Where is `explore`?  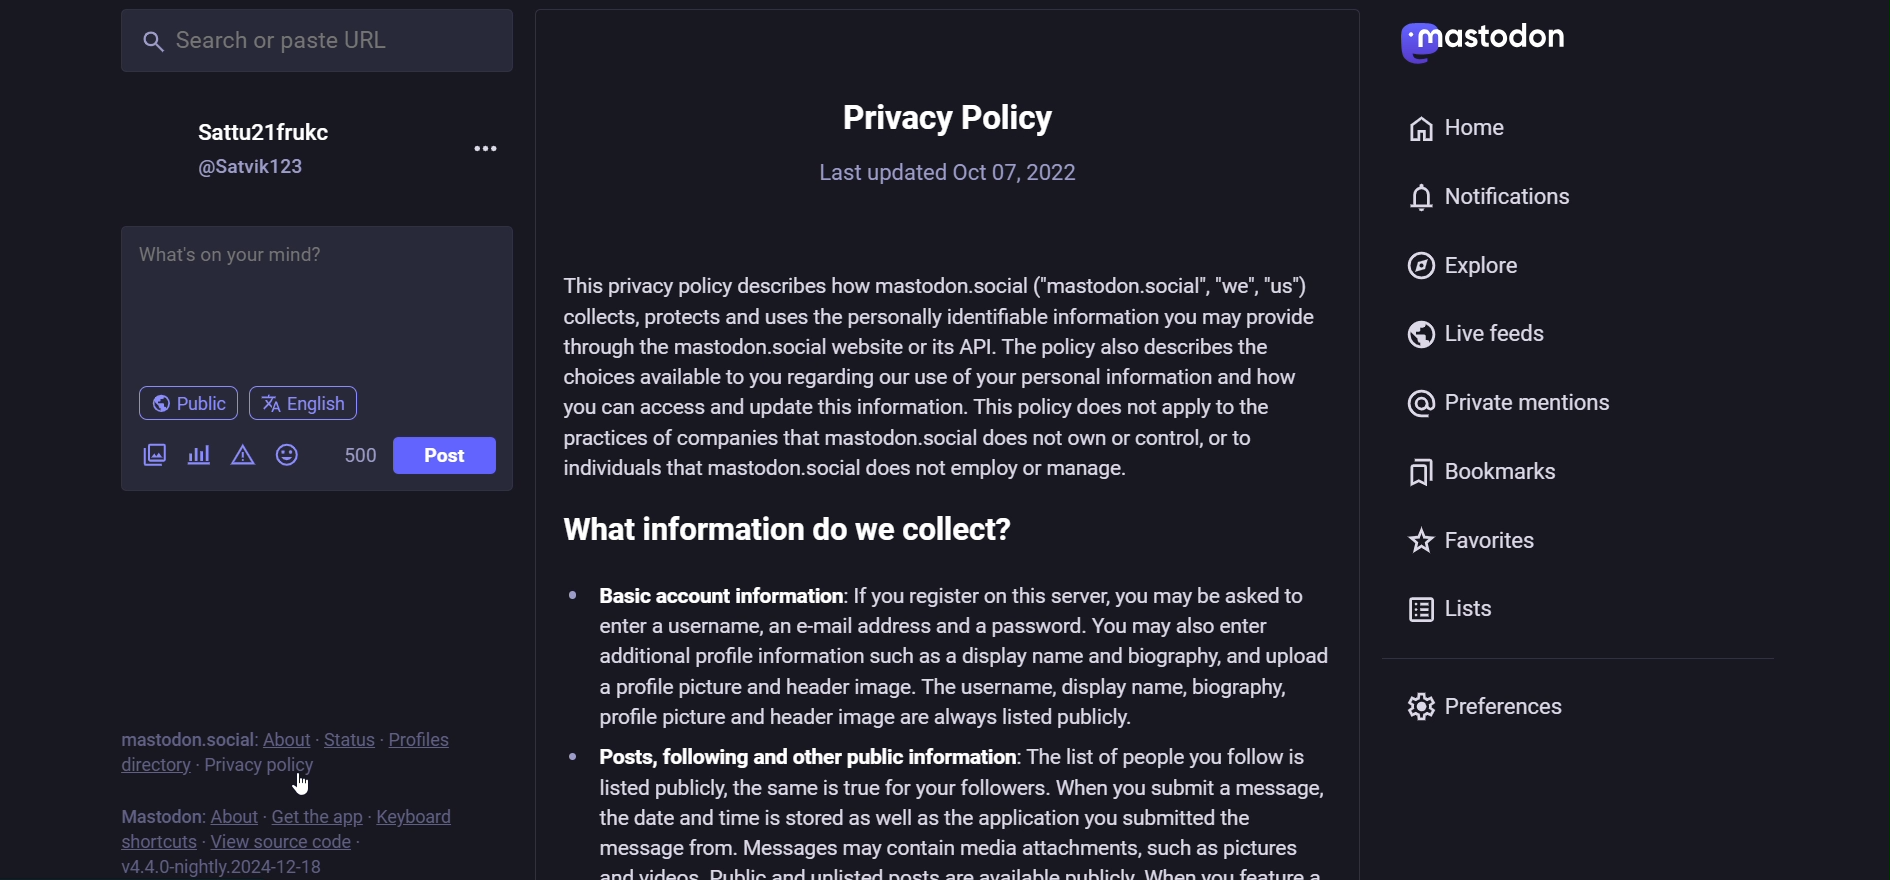
explore is located at coordinates (1474, 268).